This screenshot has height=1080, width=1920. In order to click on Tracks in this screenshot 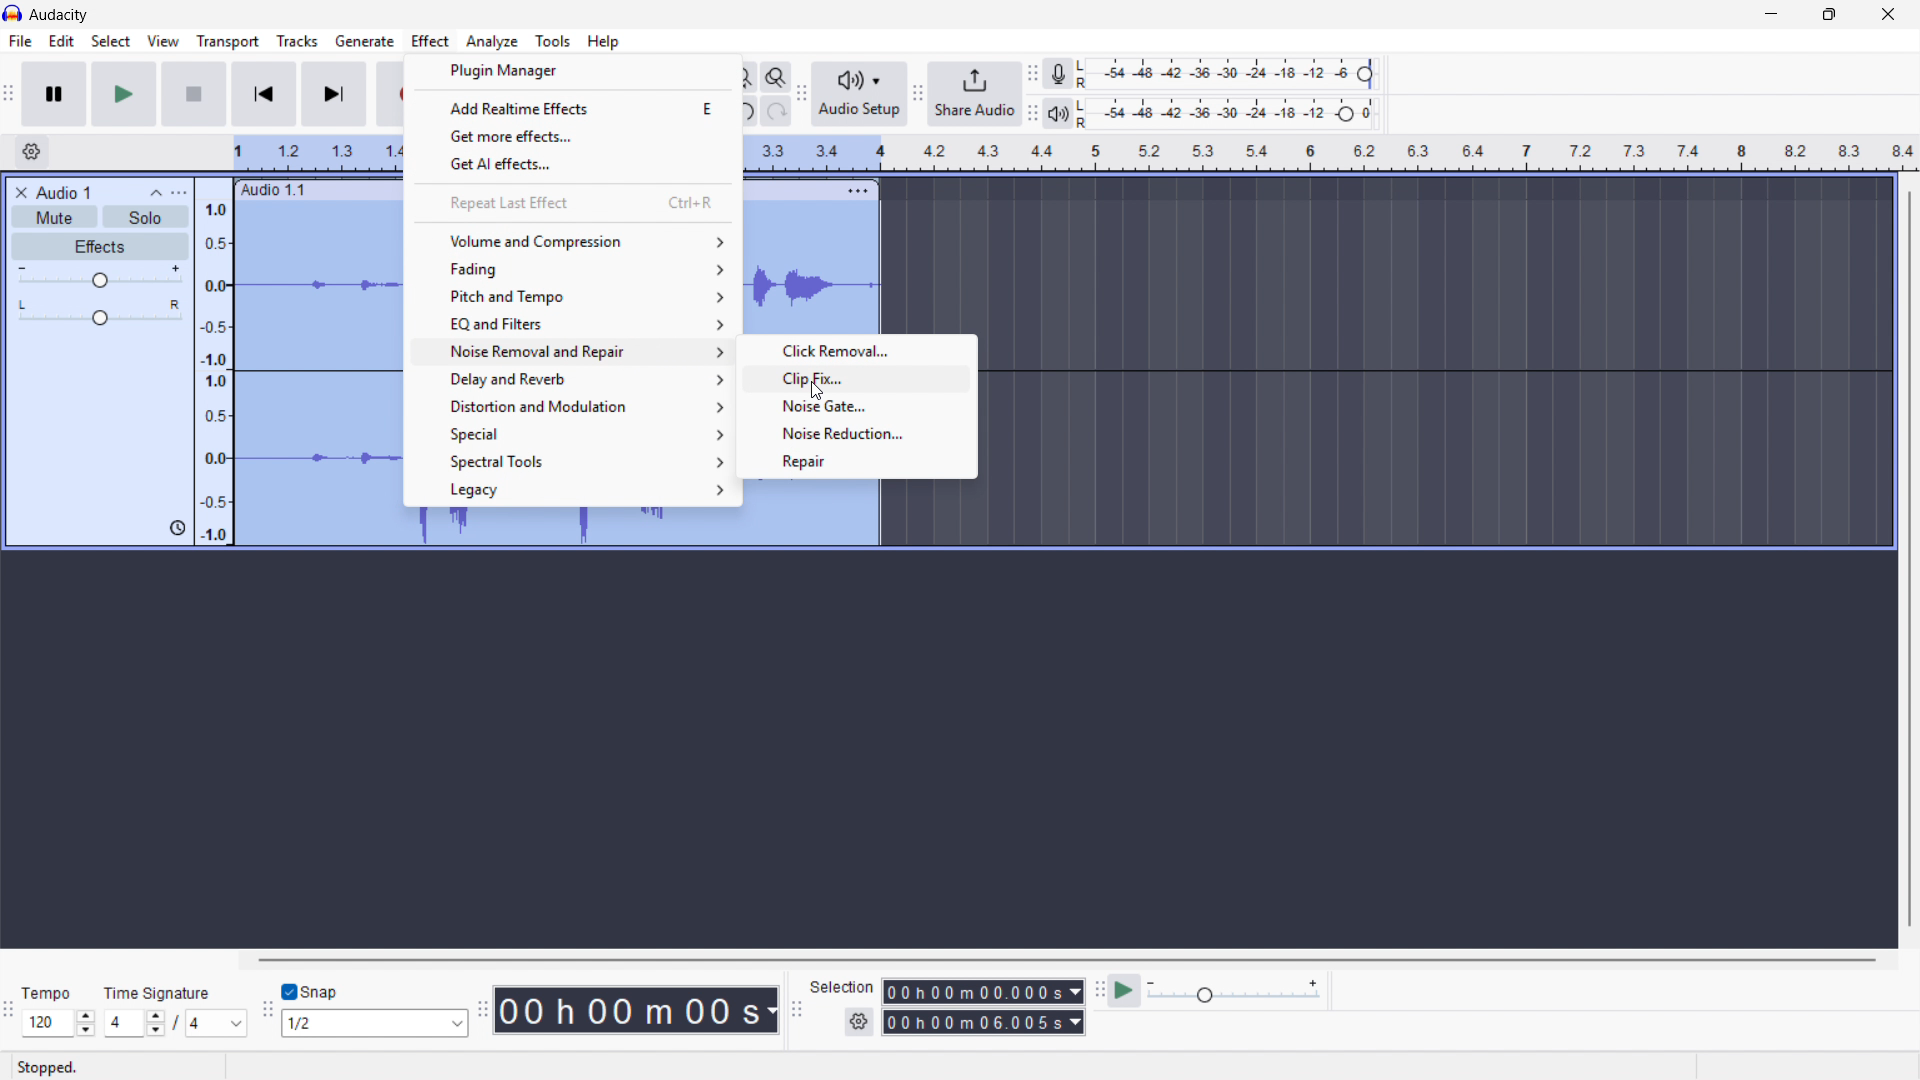, I will do `click(297, 40)`.